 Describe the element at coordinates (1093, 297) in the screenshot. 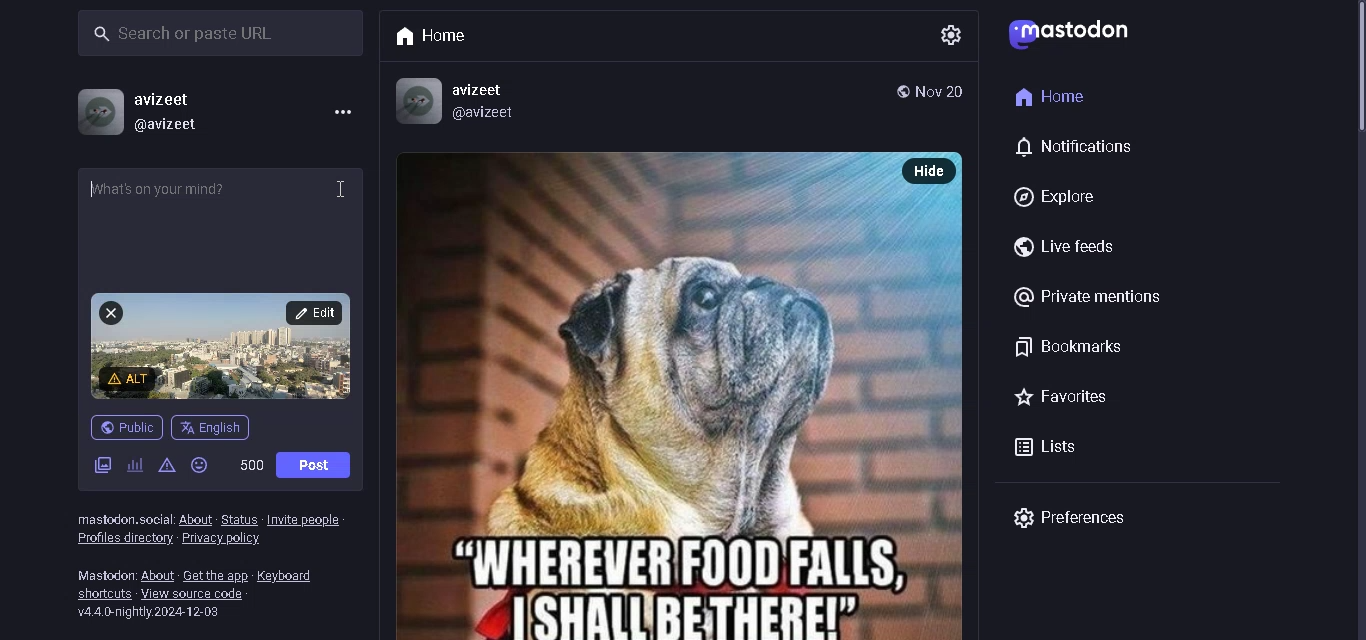

I see `@Private mentions` at that location.